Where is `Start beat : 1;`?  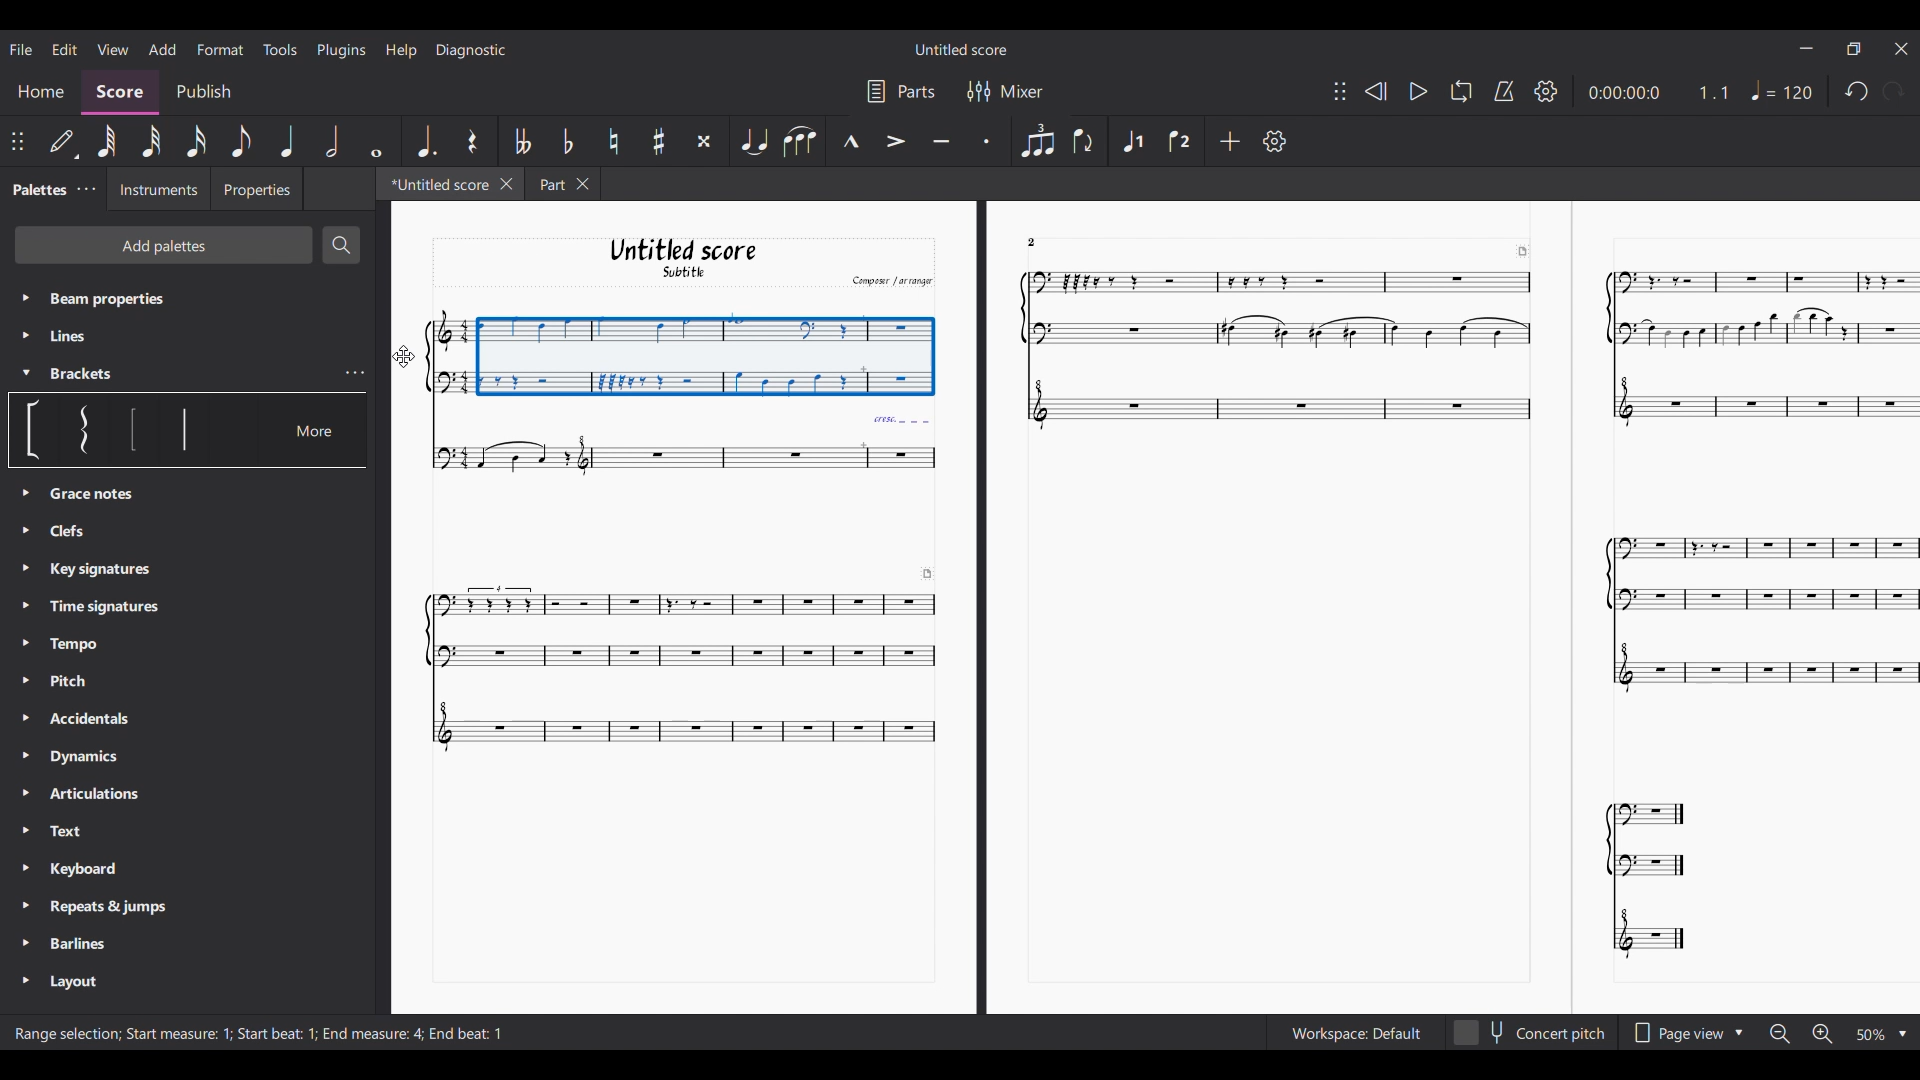
Start beat : 1; is located at coordinates (278, 1034).